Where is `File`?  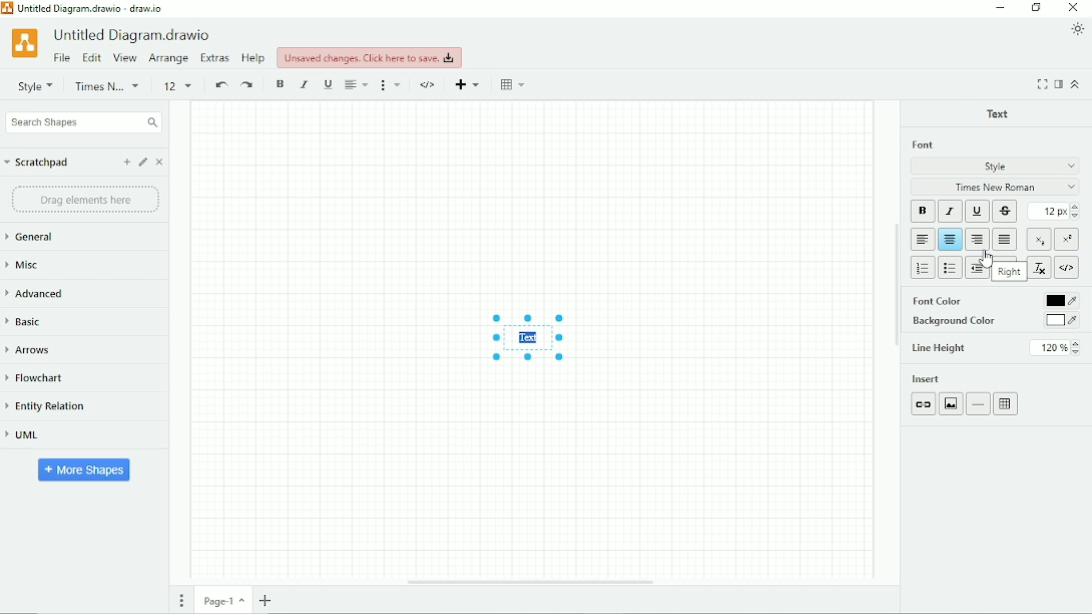
File is located at coordinates (62, 57).